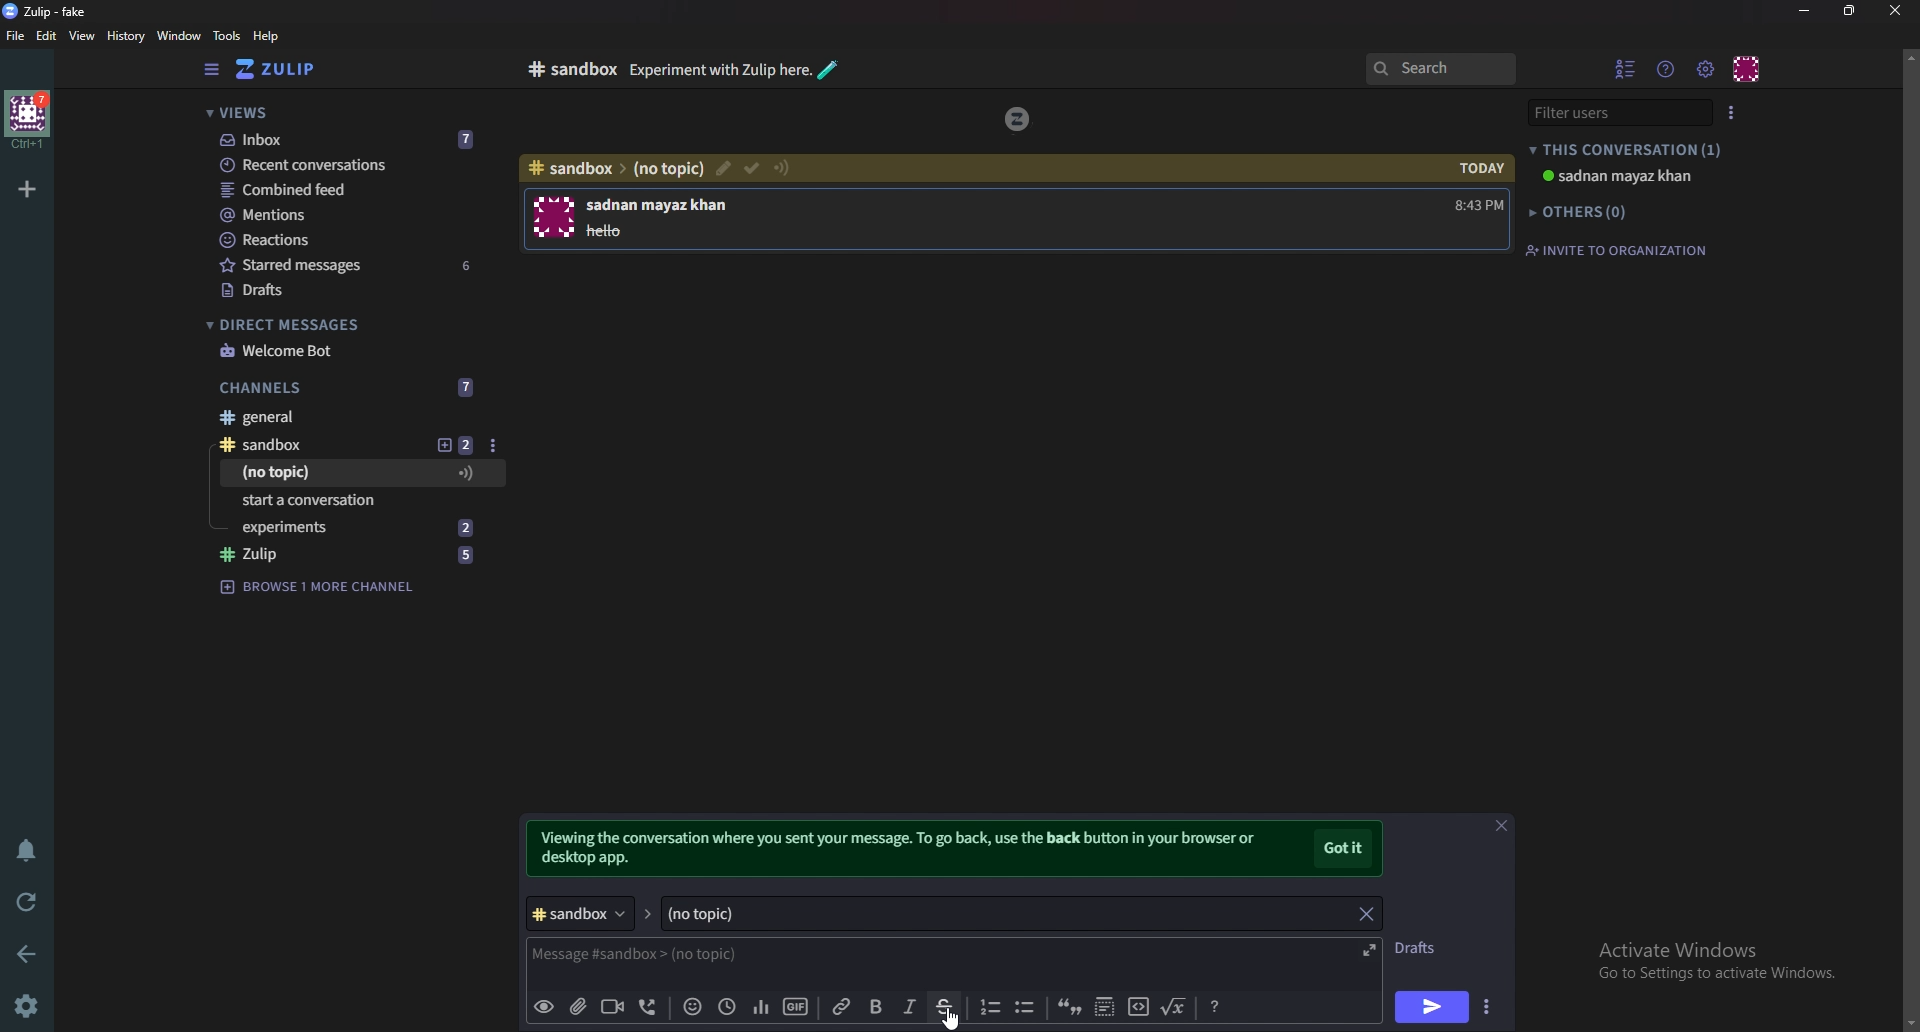 The image size is (1920, 1032). What do you see at coordinates (349, 112) in the screenshot?
I see `views` at bounding box center [349, 112].